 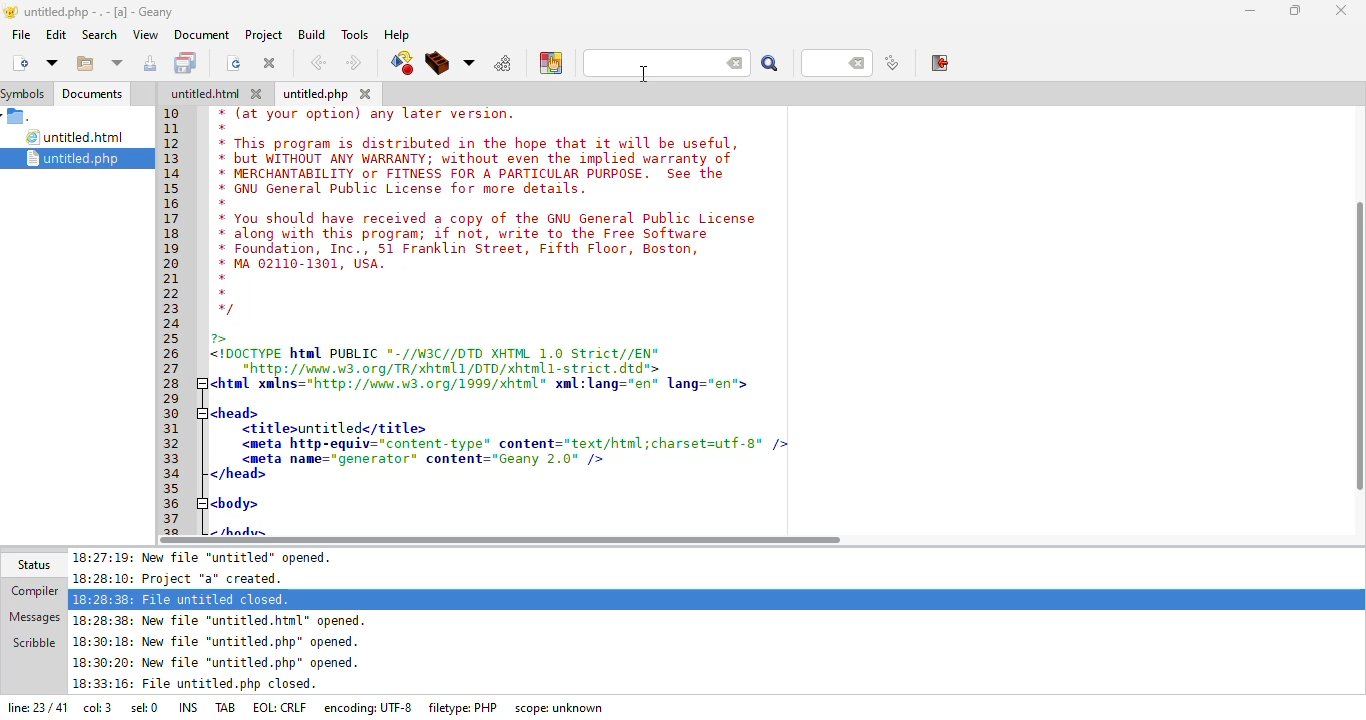 What do you see at coordinates (33, 615) in the screenshot?
I see `messages` at bounding box center [33, 615].